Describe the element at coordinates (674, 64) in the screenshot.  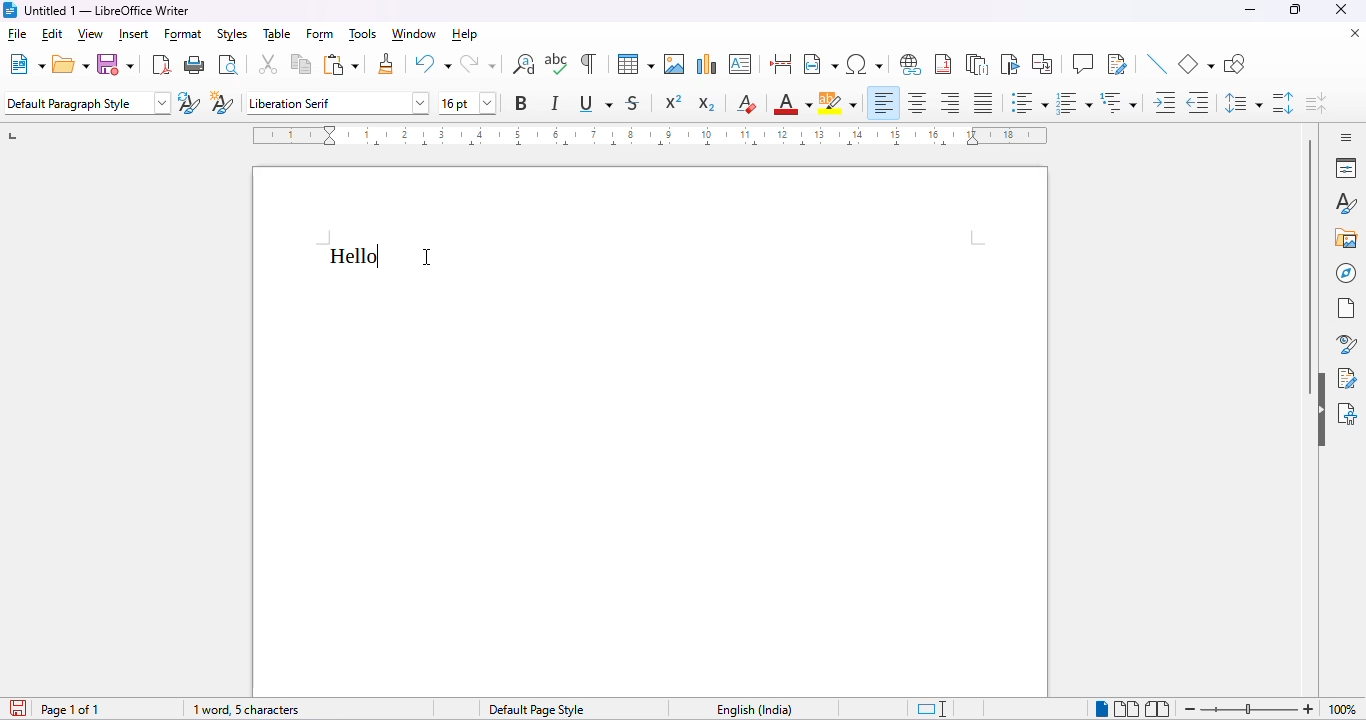
I see `insert image` at that location.